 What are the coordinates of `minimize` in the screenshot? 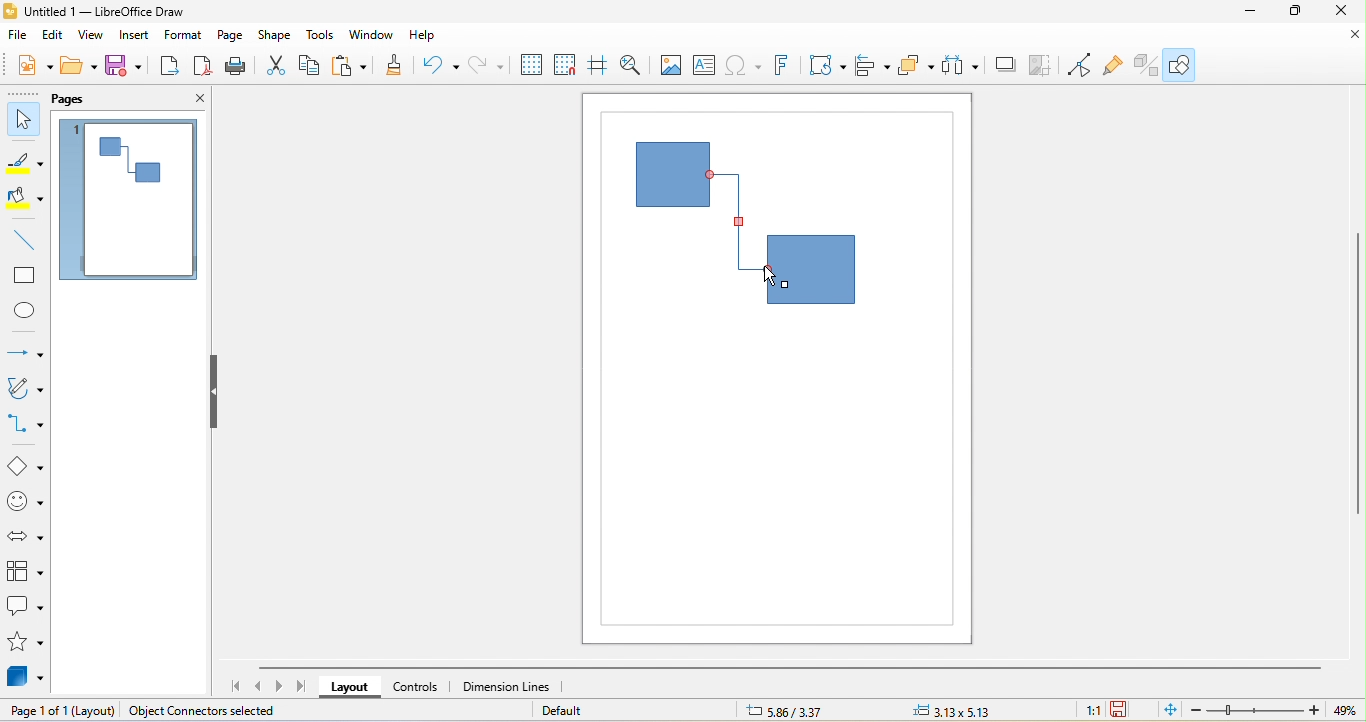 It's located at (1253, 14).